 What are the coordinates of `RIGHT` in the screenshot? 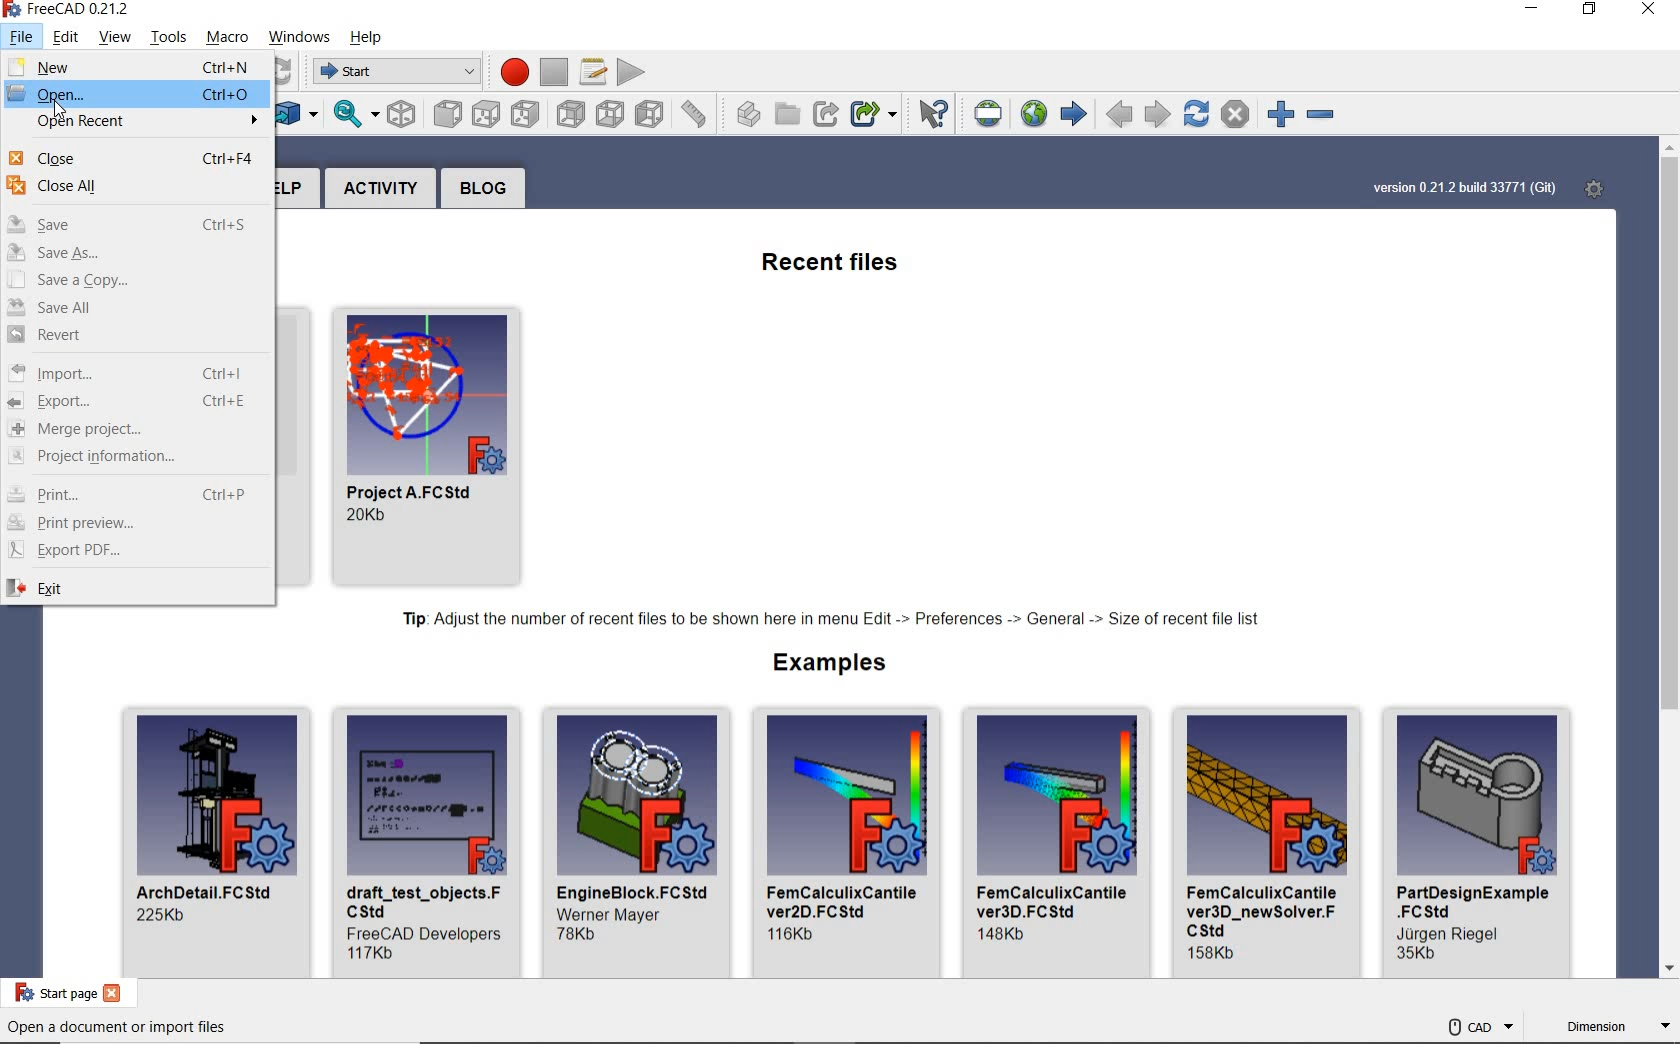 It's located at (527, 116).